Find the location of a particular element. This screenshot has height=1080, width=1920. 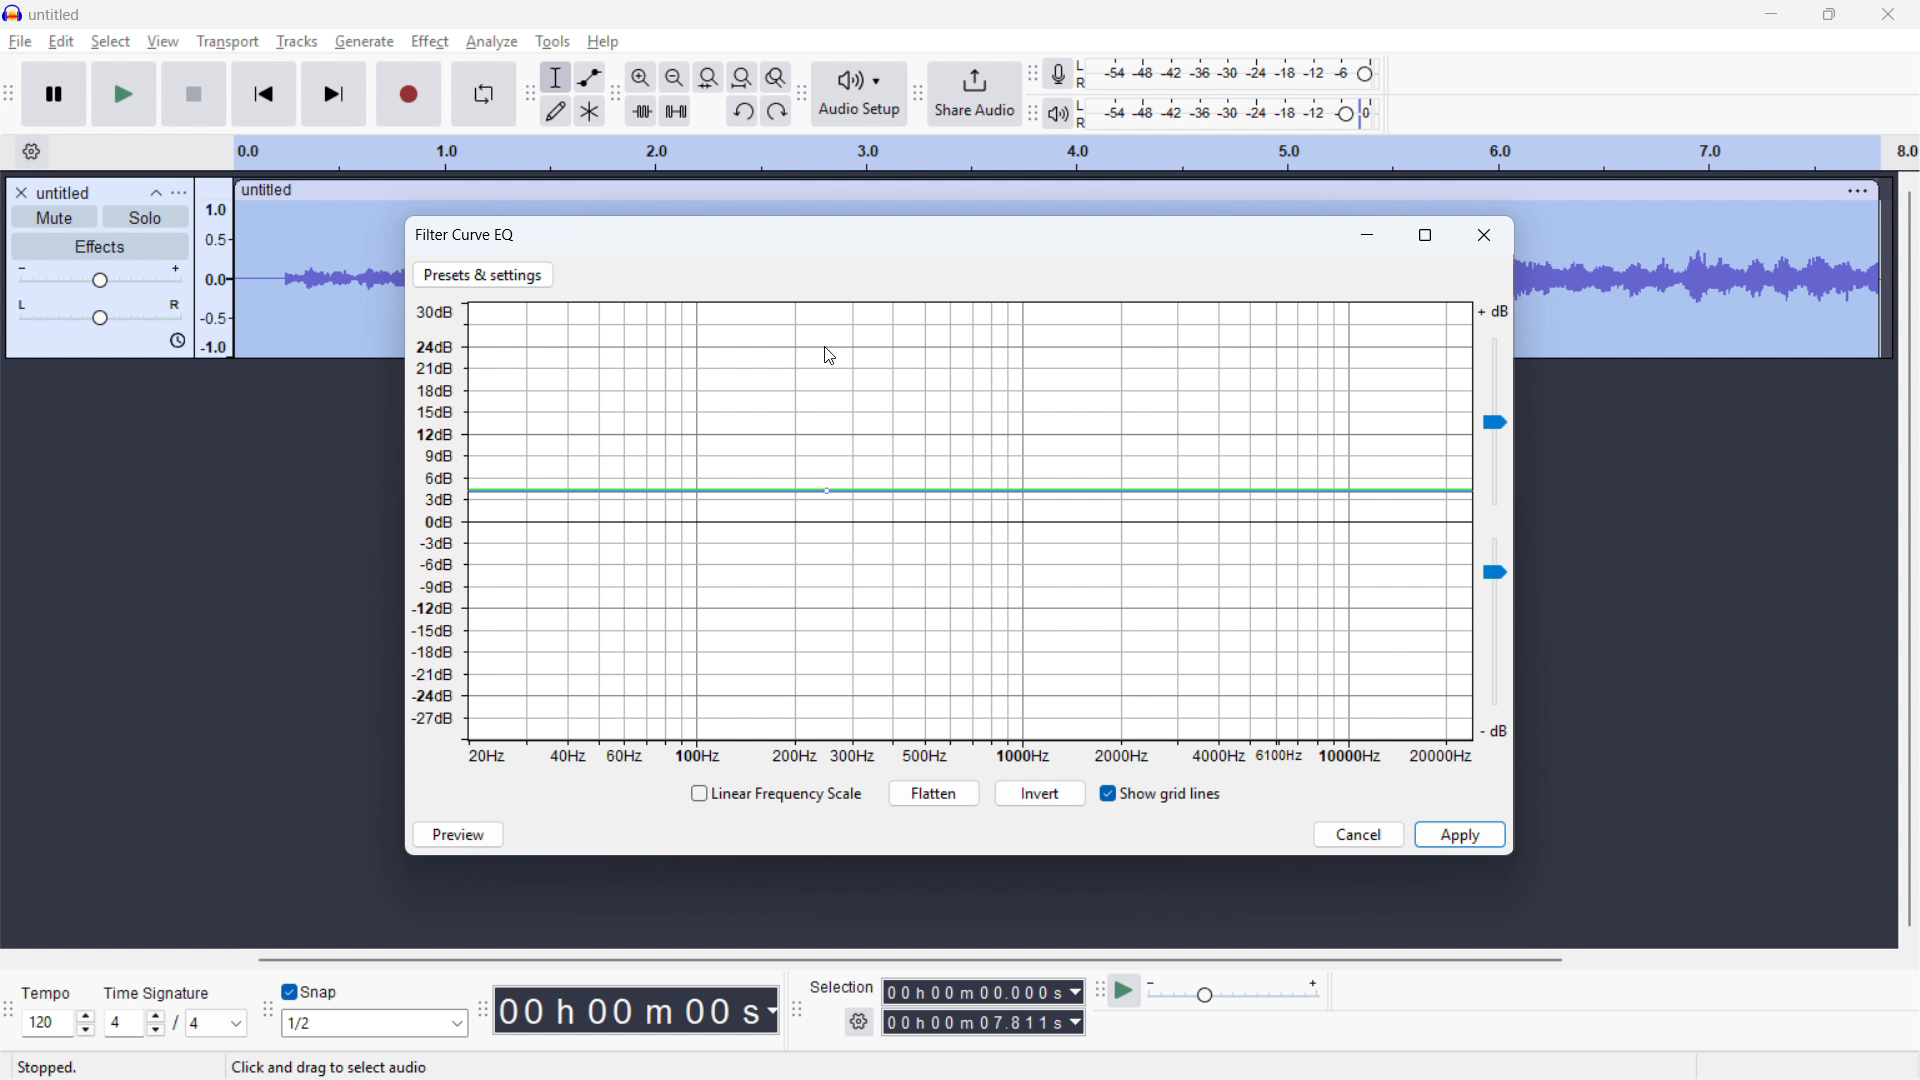

project title is located at coordinates (56, 14).